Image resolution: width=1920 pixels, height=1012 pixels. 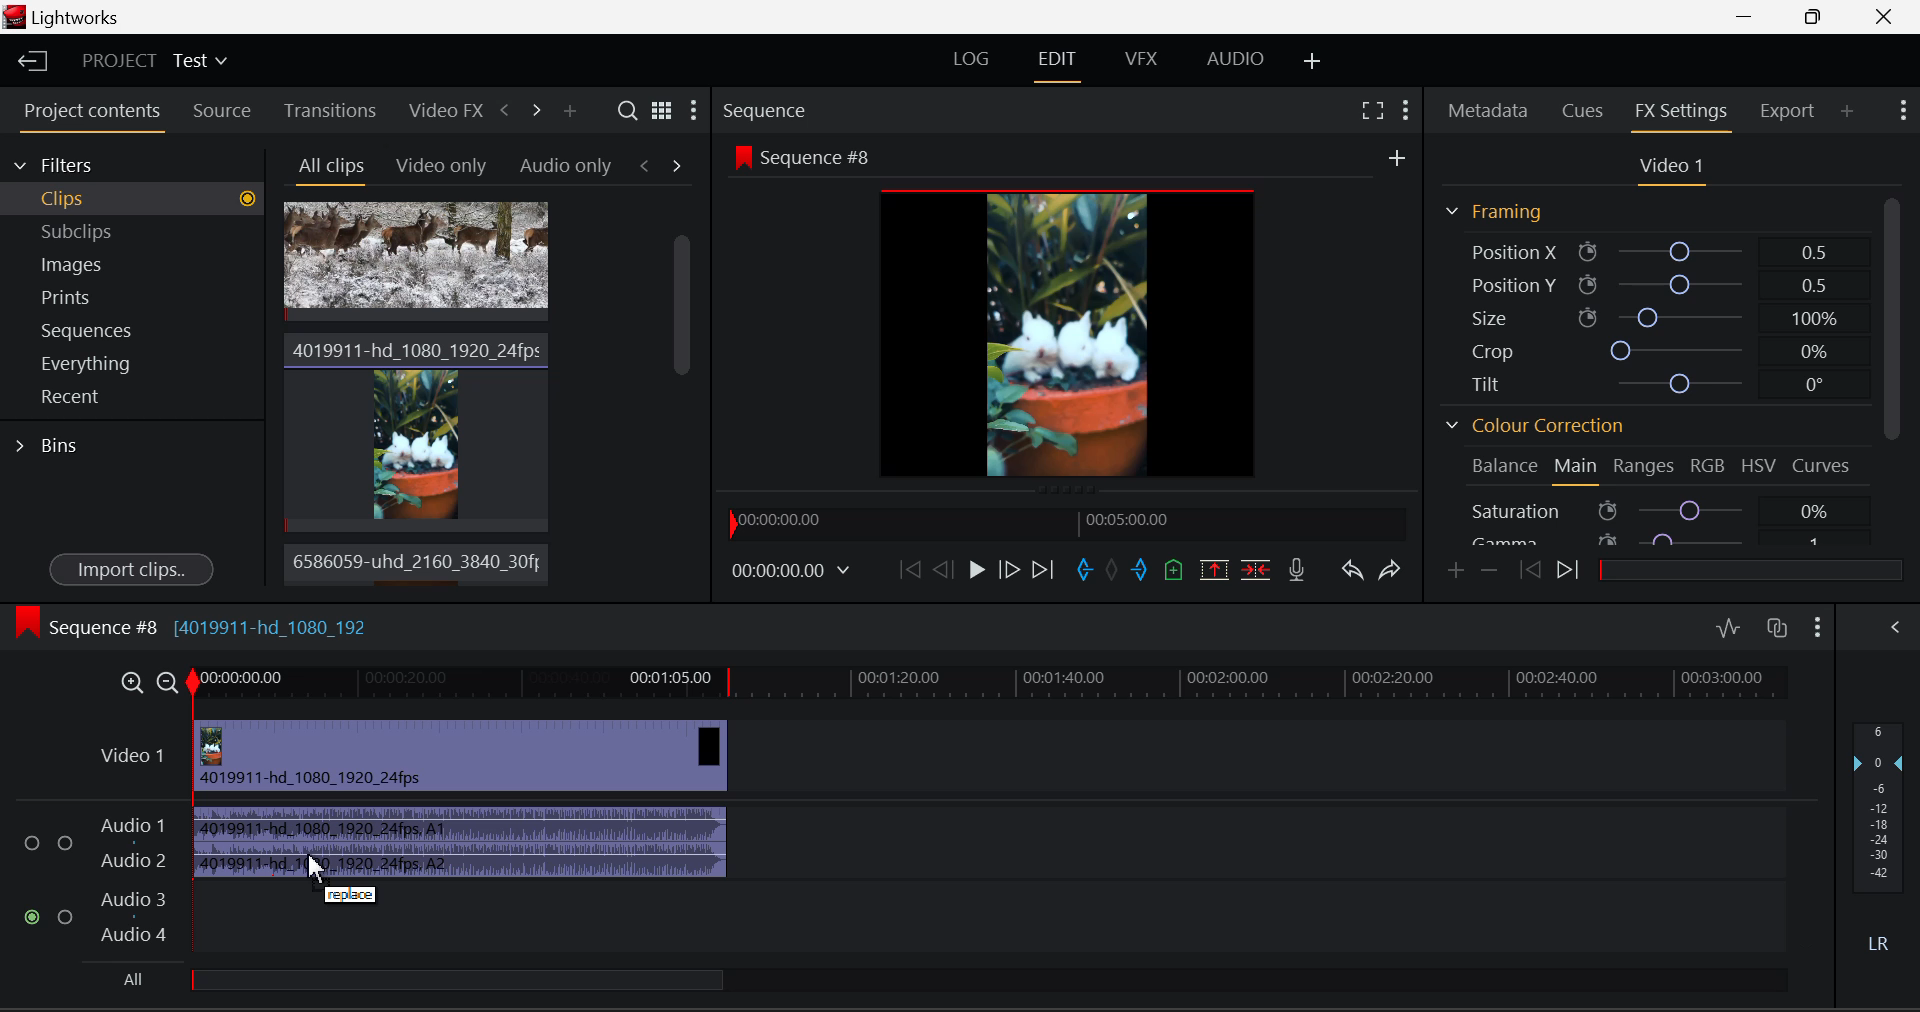 I want to click on Sequence Preview Screen, so click(x=1069, y=314).